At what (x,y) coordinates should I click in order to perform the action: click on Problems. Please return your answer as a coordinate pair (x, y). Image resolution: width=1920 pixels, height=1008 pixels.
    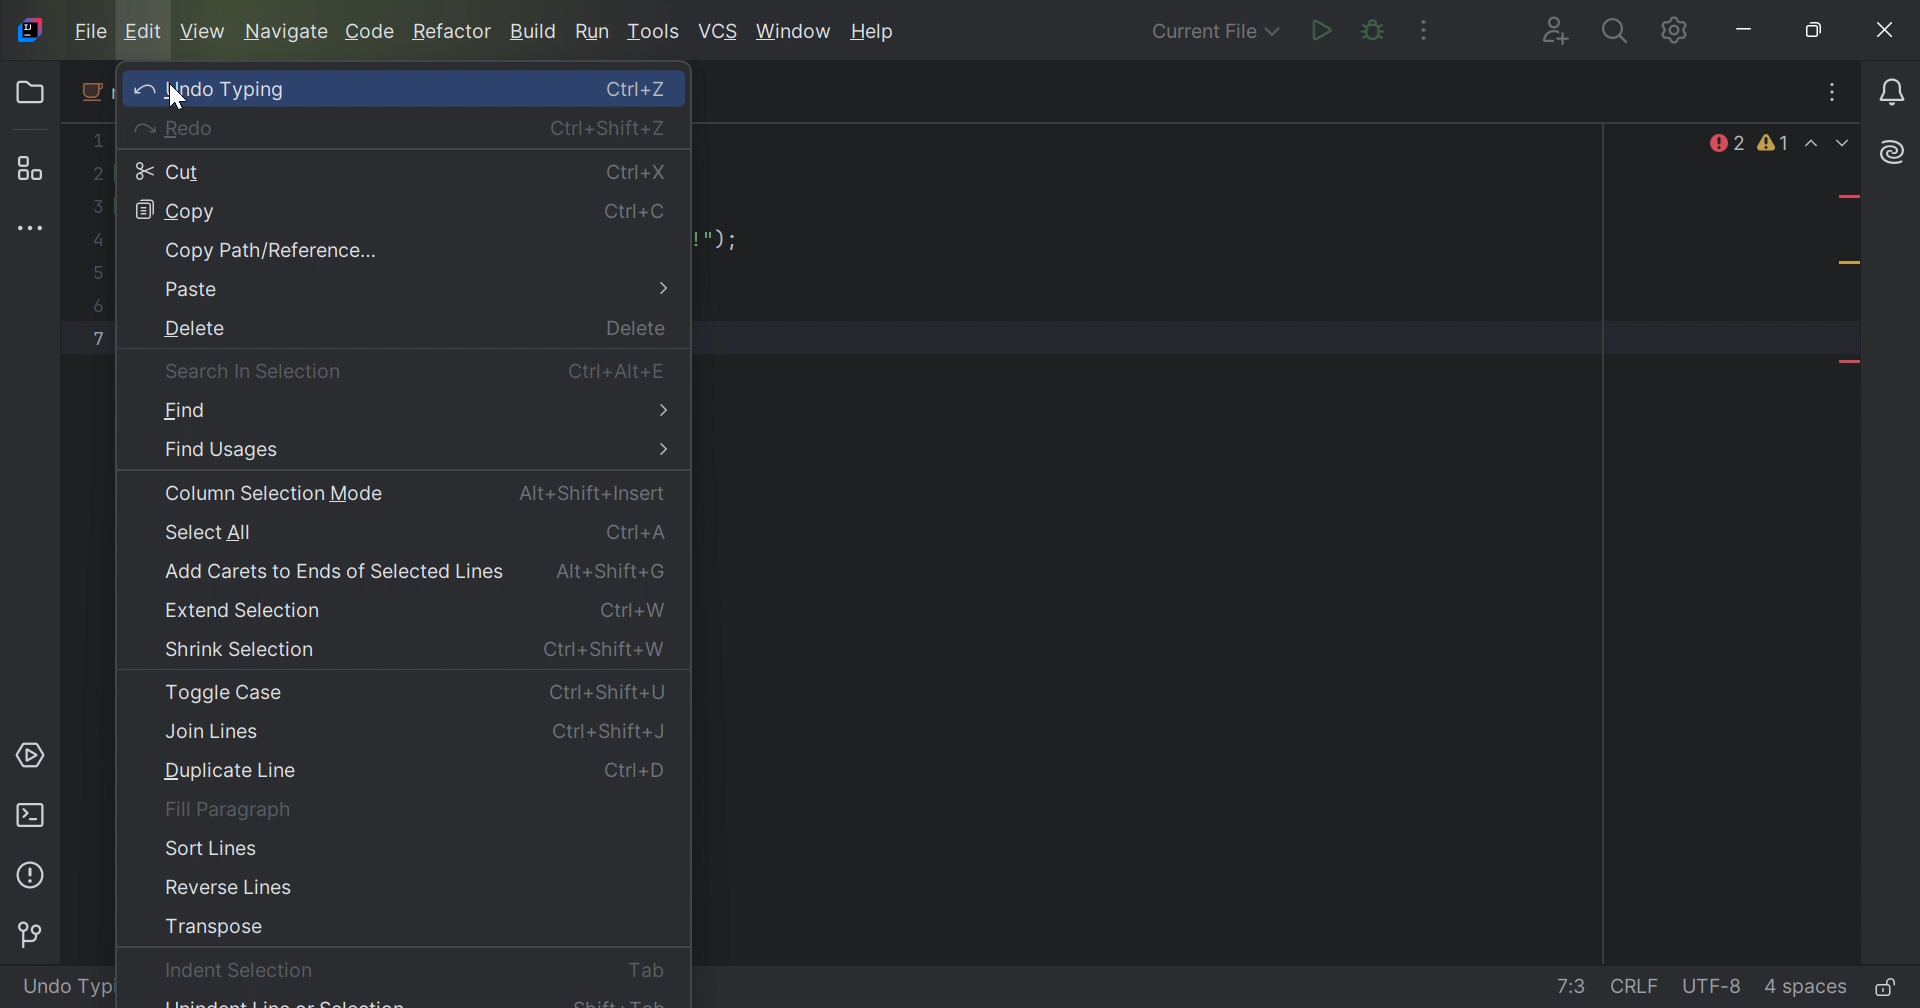
    Looking at the image, I should click on (33, 875).